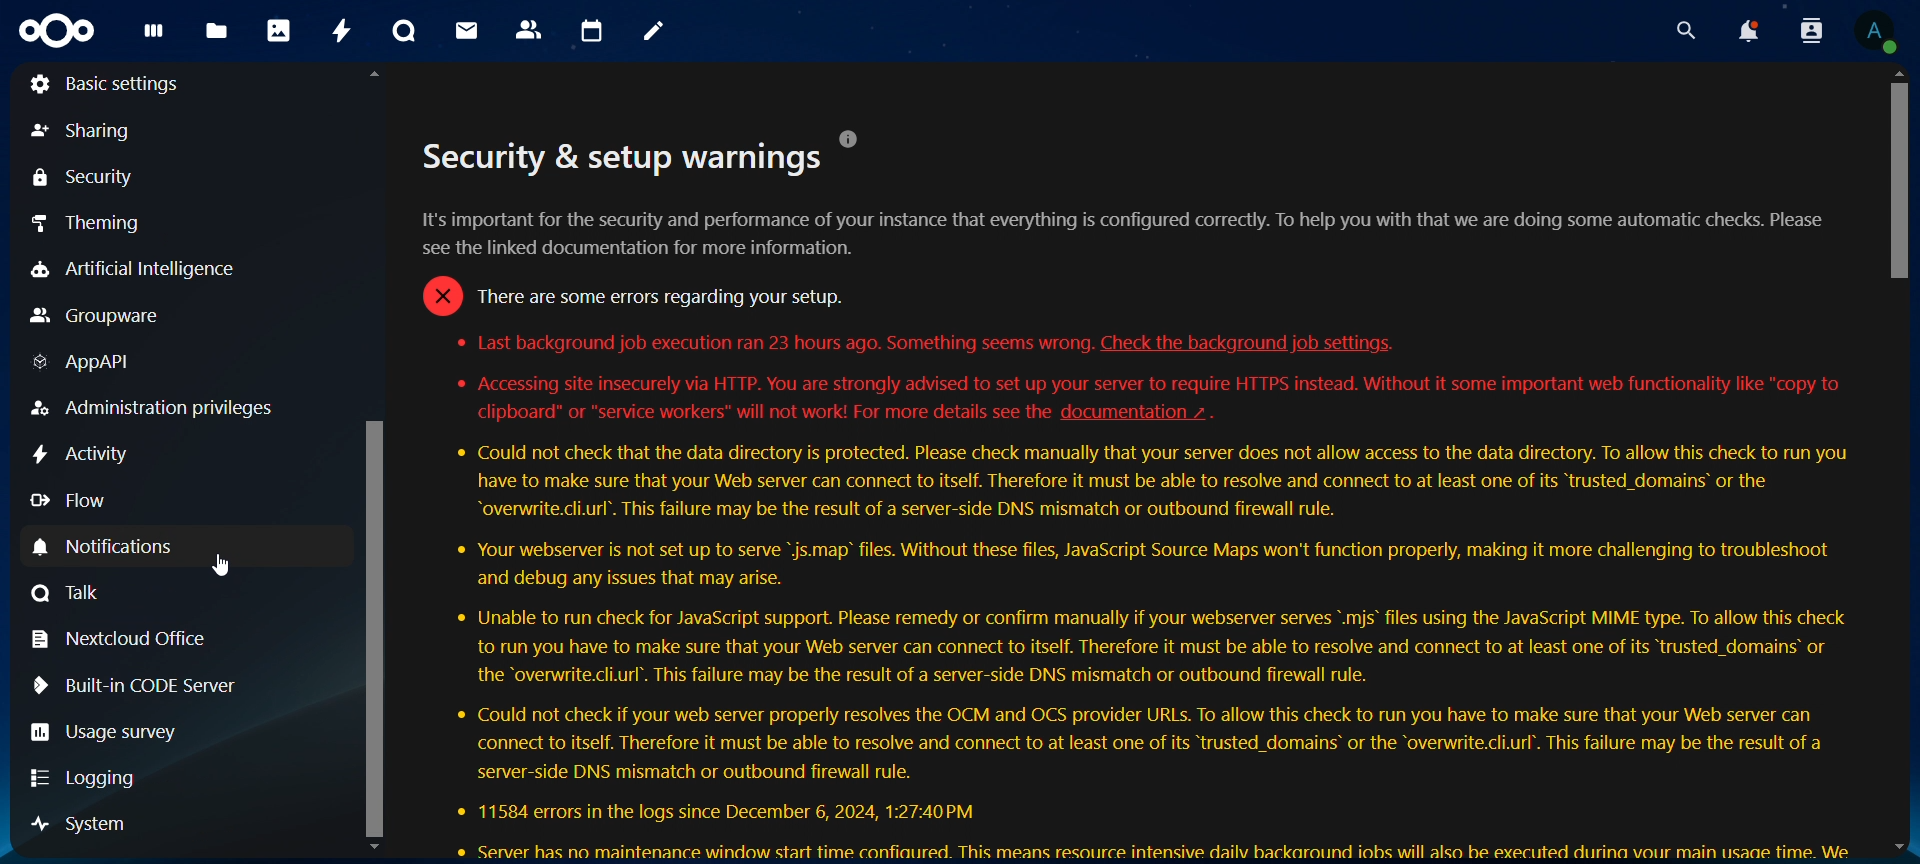 This screenshot has width=1920, height=864. Describe the element at coordinates (278, 31) in the screenshot. I see `photos` at that location.